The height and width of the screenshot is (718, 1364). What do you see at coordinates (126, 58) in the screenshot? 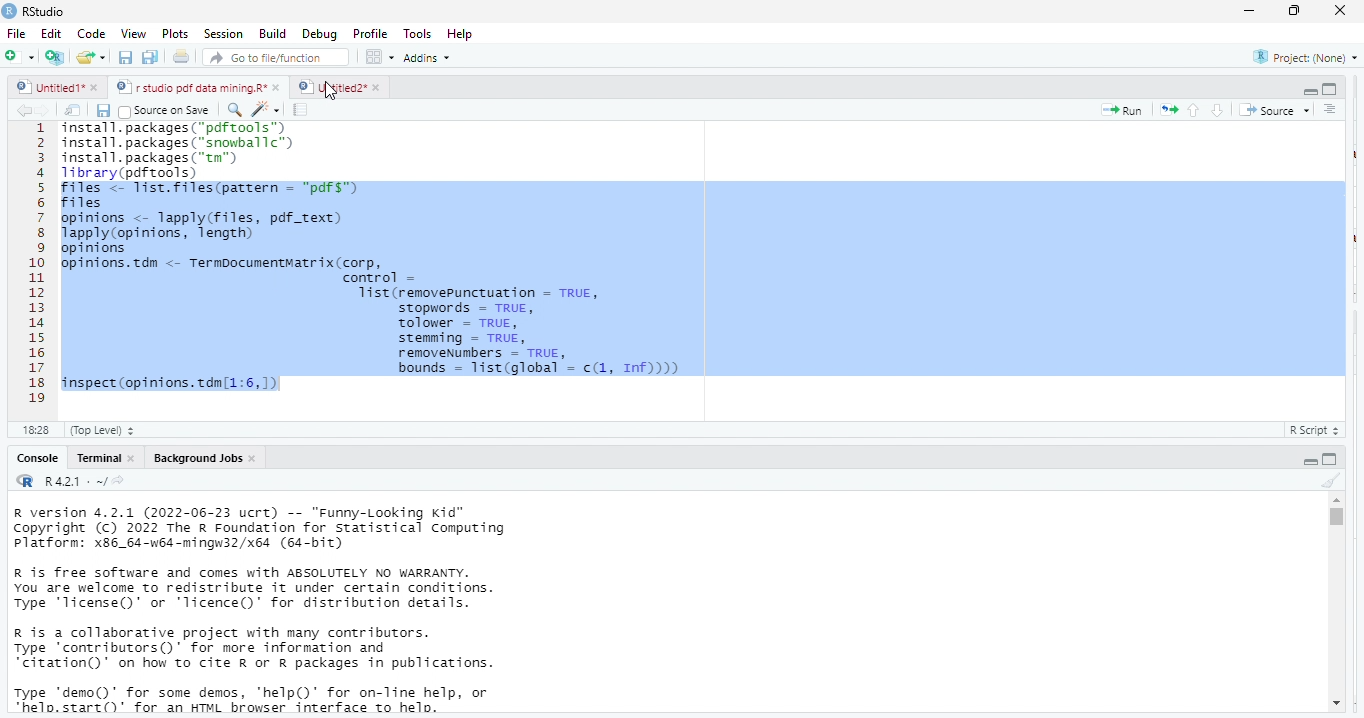
I see `save current document` at bounding box center [126, 58].